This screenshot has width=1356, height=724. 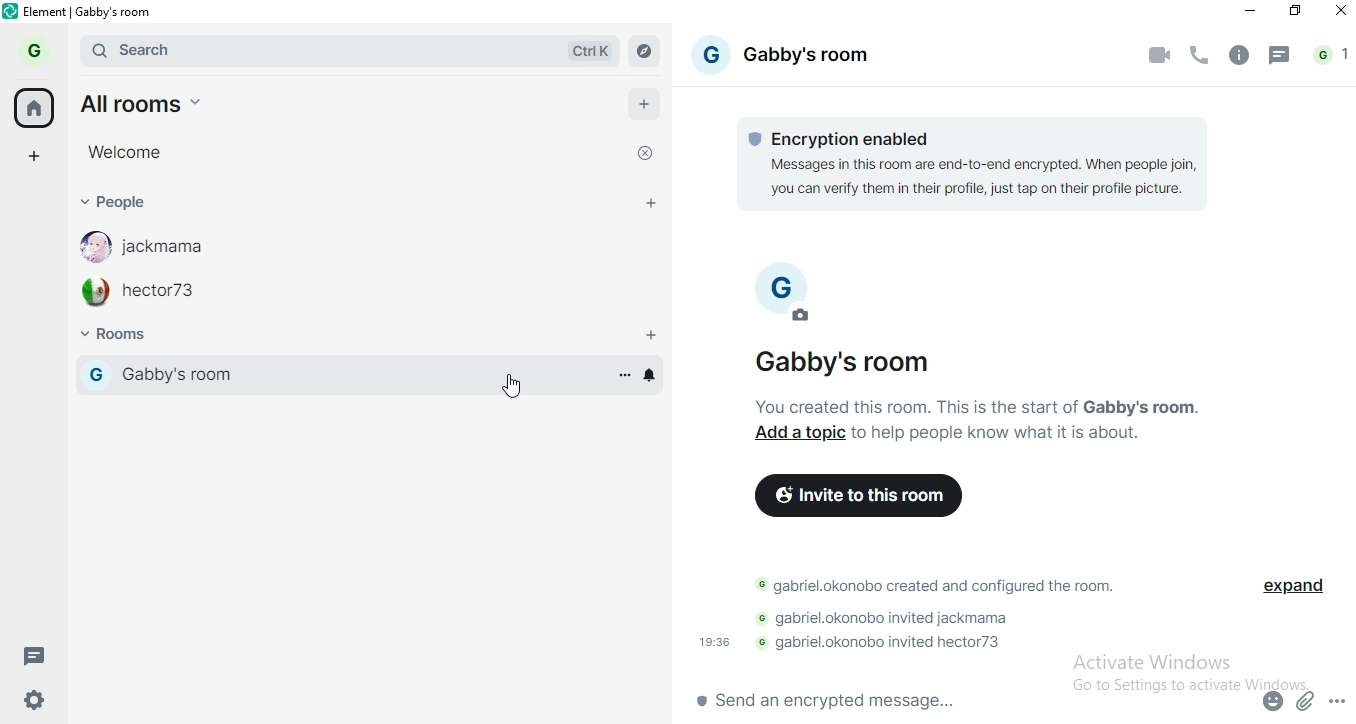 I want to click on info, so click(x=1239, y=55).